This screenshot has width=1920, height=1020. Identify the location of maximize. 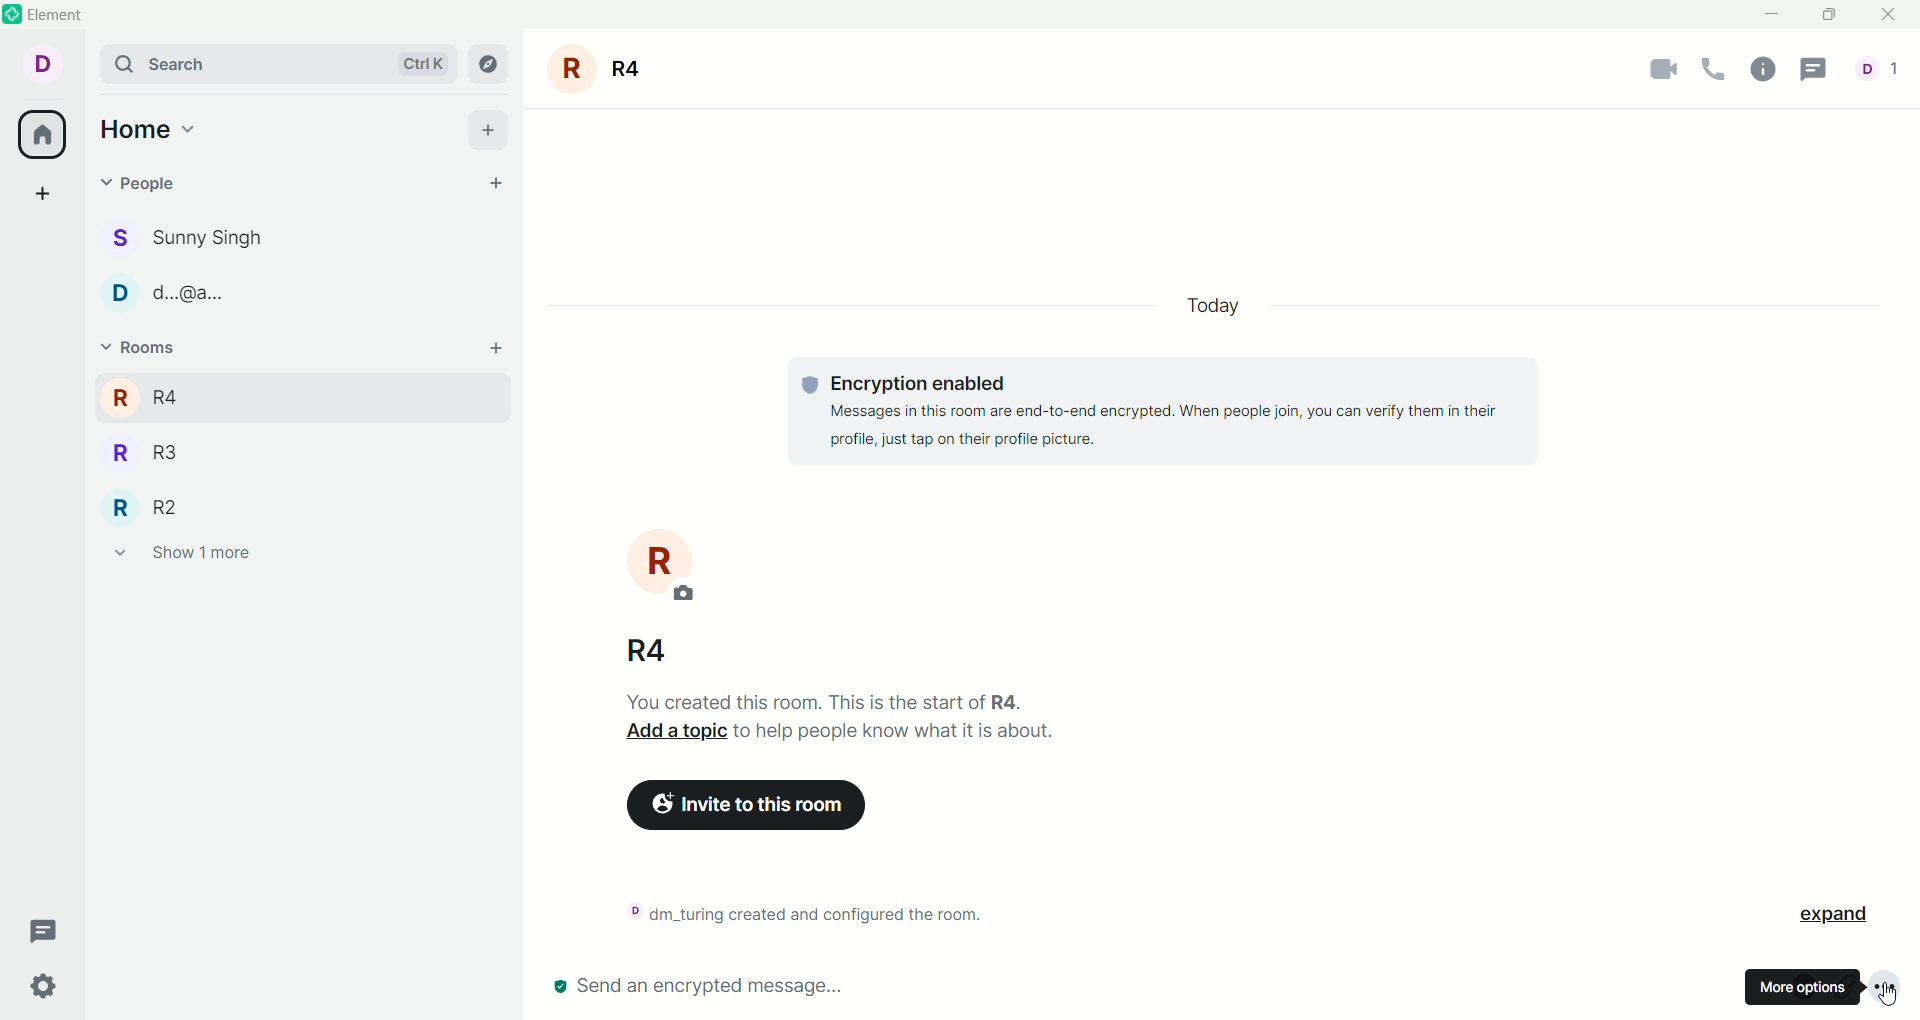
(1835, 16).